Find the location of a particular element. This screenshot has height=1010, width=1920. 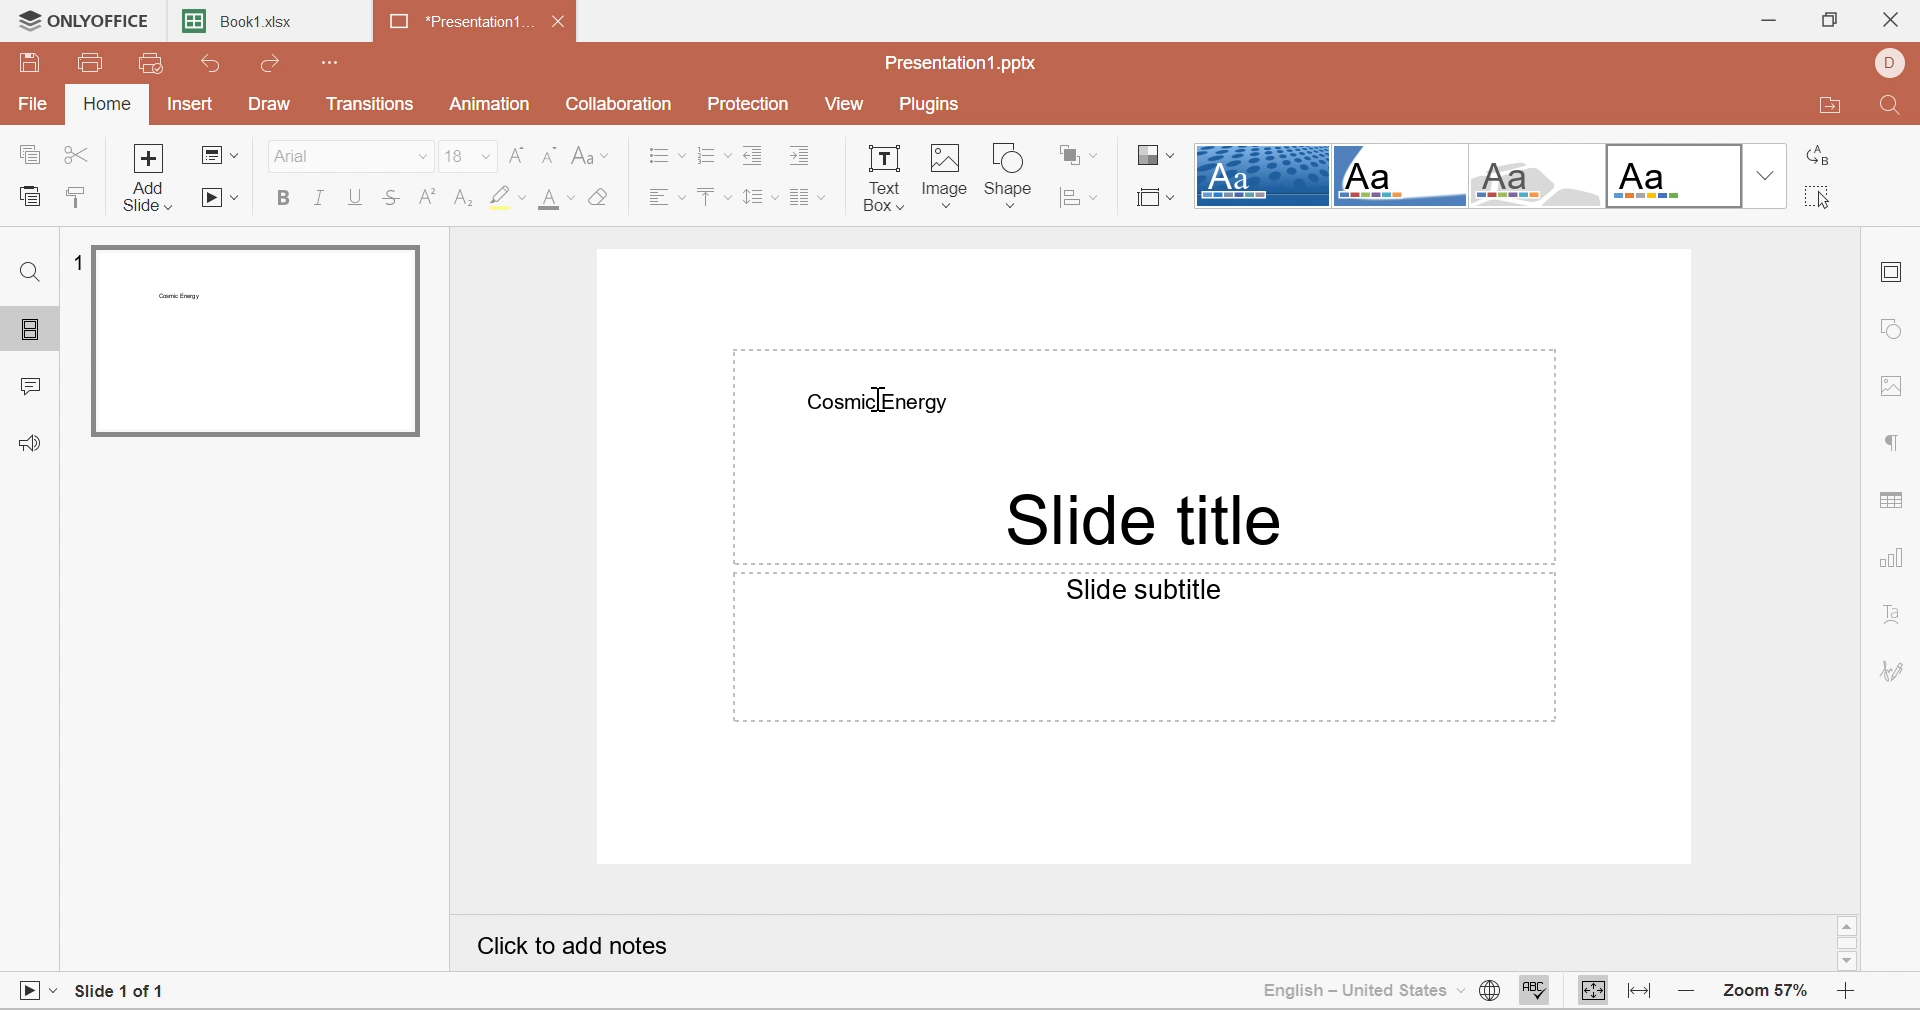

Animation is located at coordinates (489, 104).